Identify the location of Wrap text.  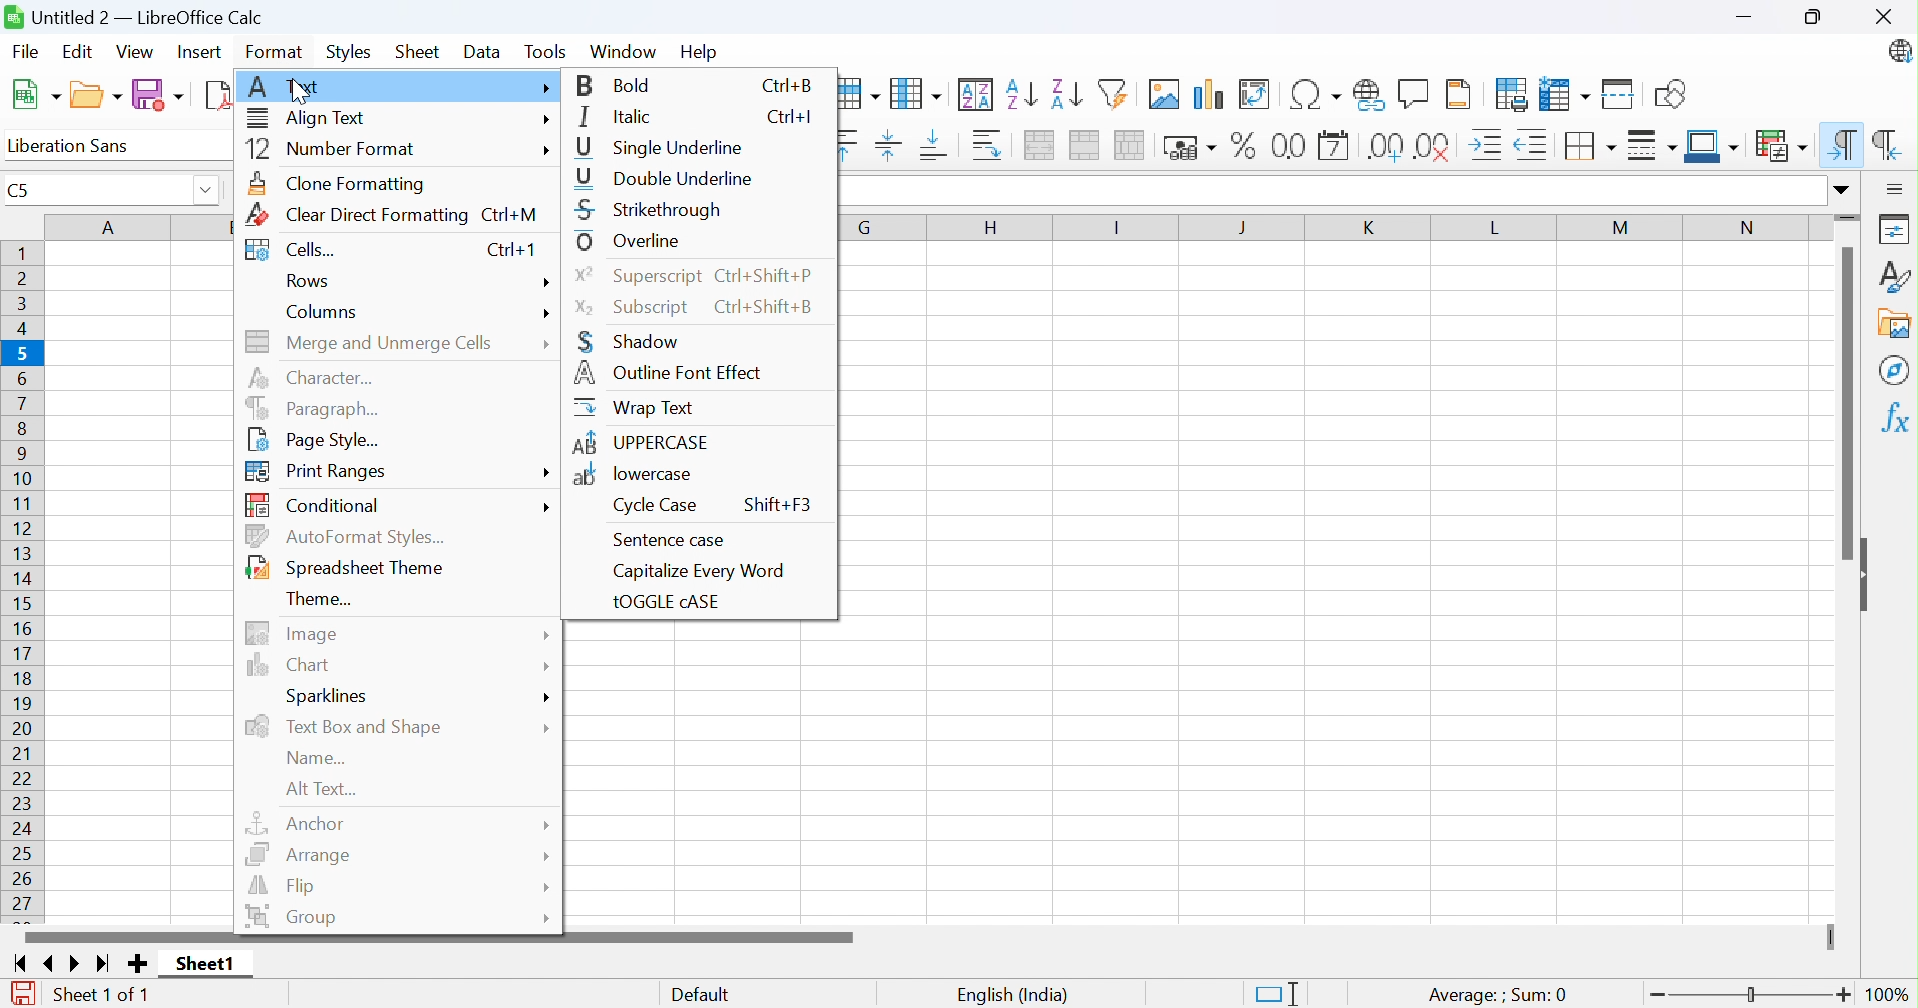
(638, 409).